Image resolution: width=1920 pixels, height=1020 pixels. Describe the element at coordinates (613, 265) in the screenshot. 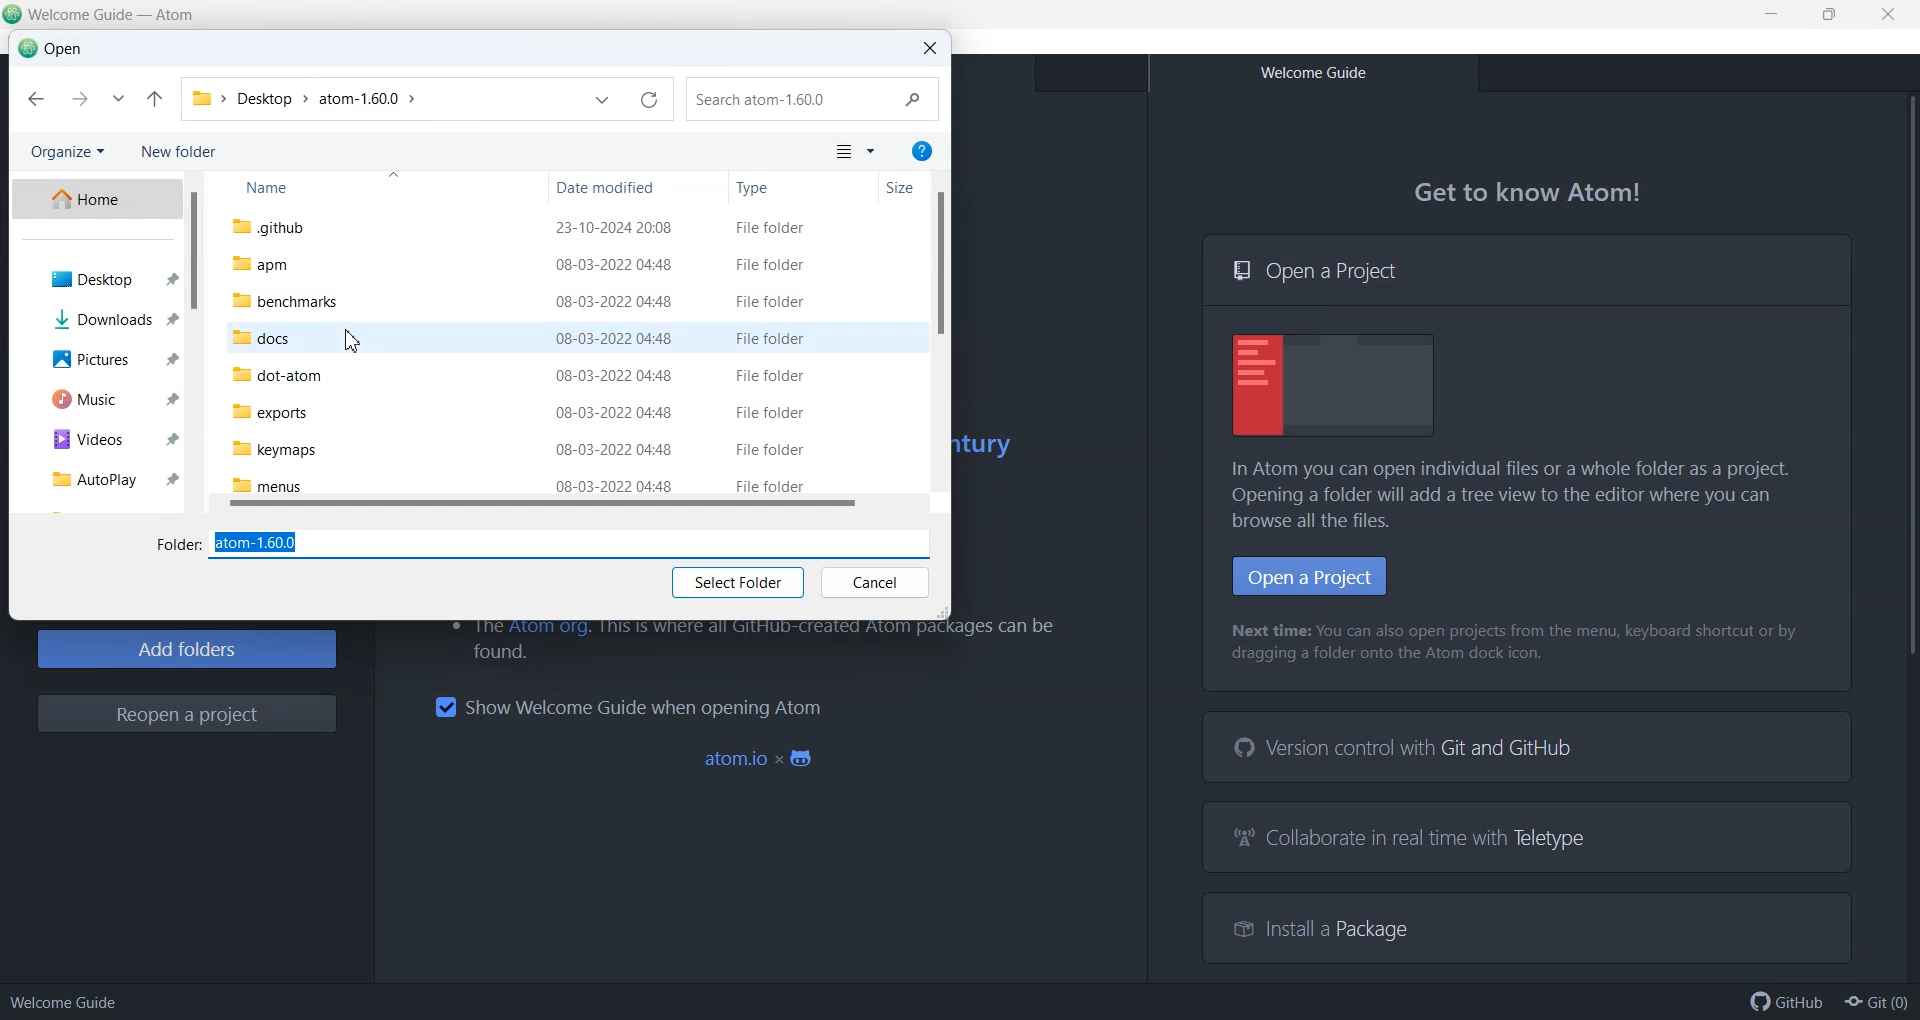

I see `08-03-2022 04:48` at that location.